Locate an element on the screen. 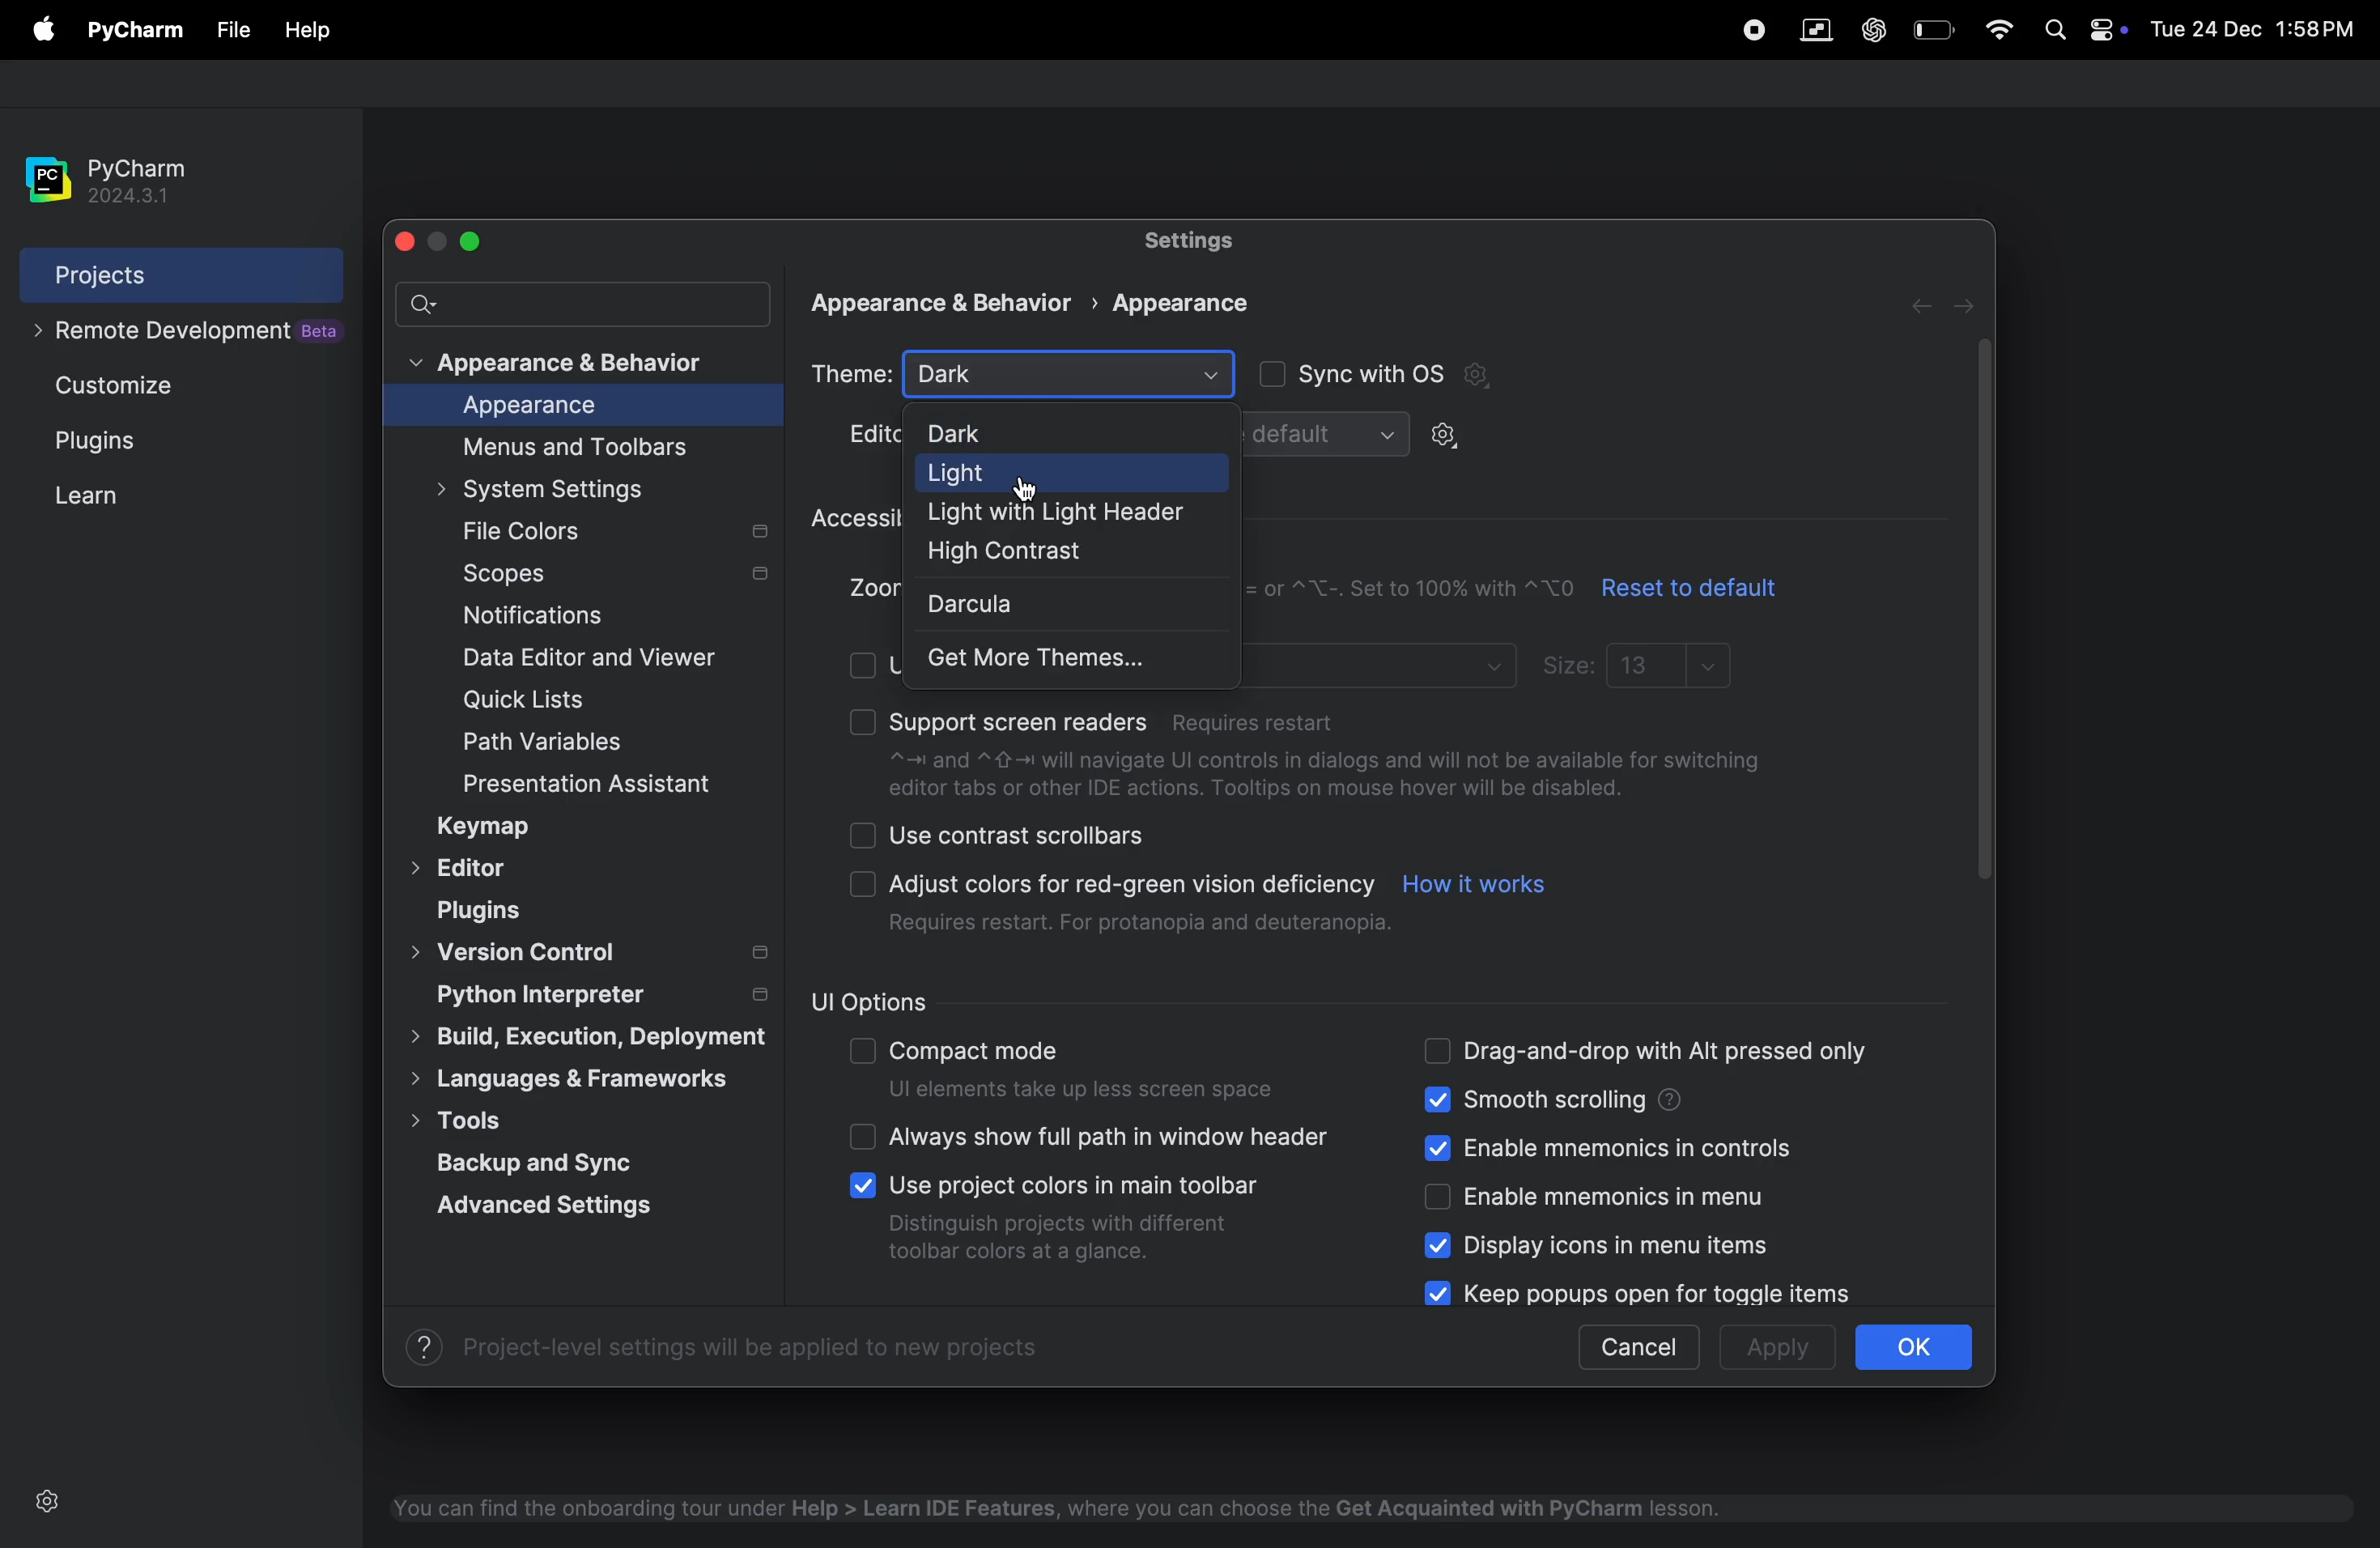  Plugins is located at coordinates (103, 447).